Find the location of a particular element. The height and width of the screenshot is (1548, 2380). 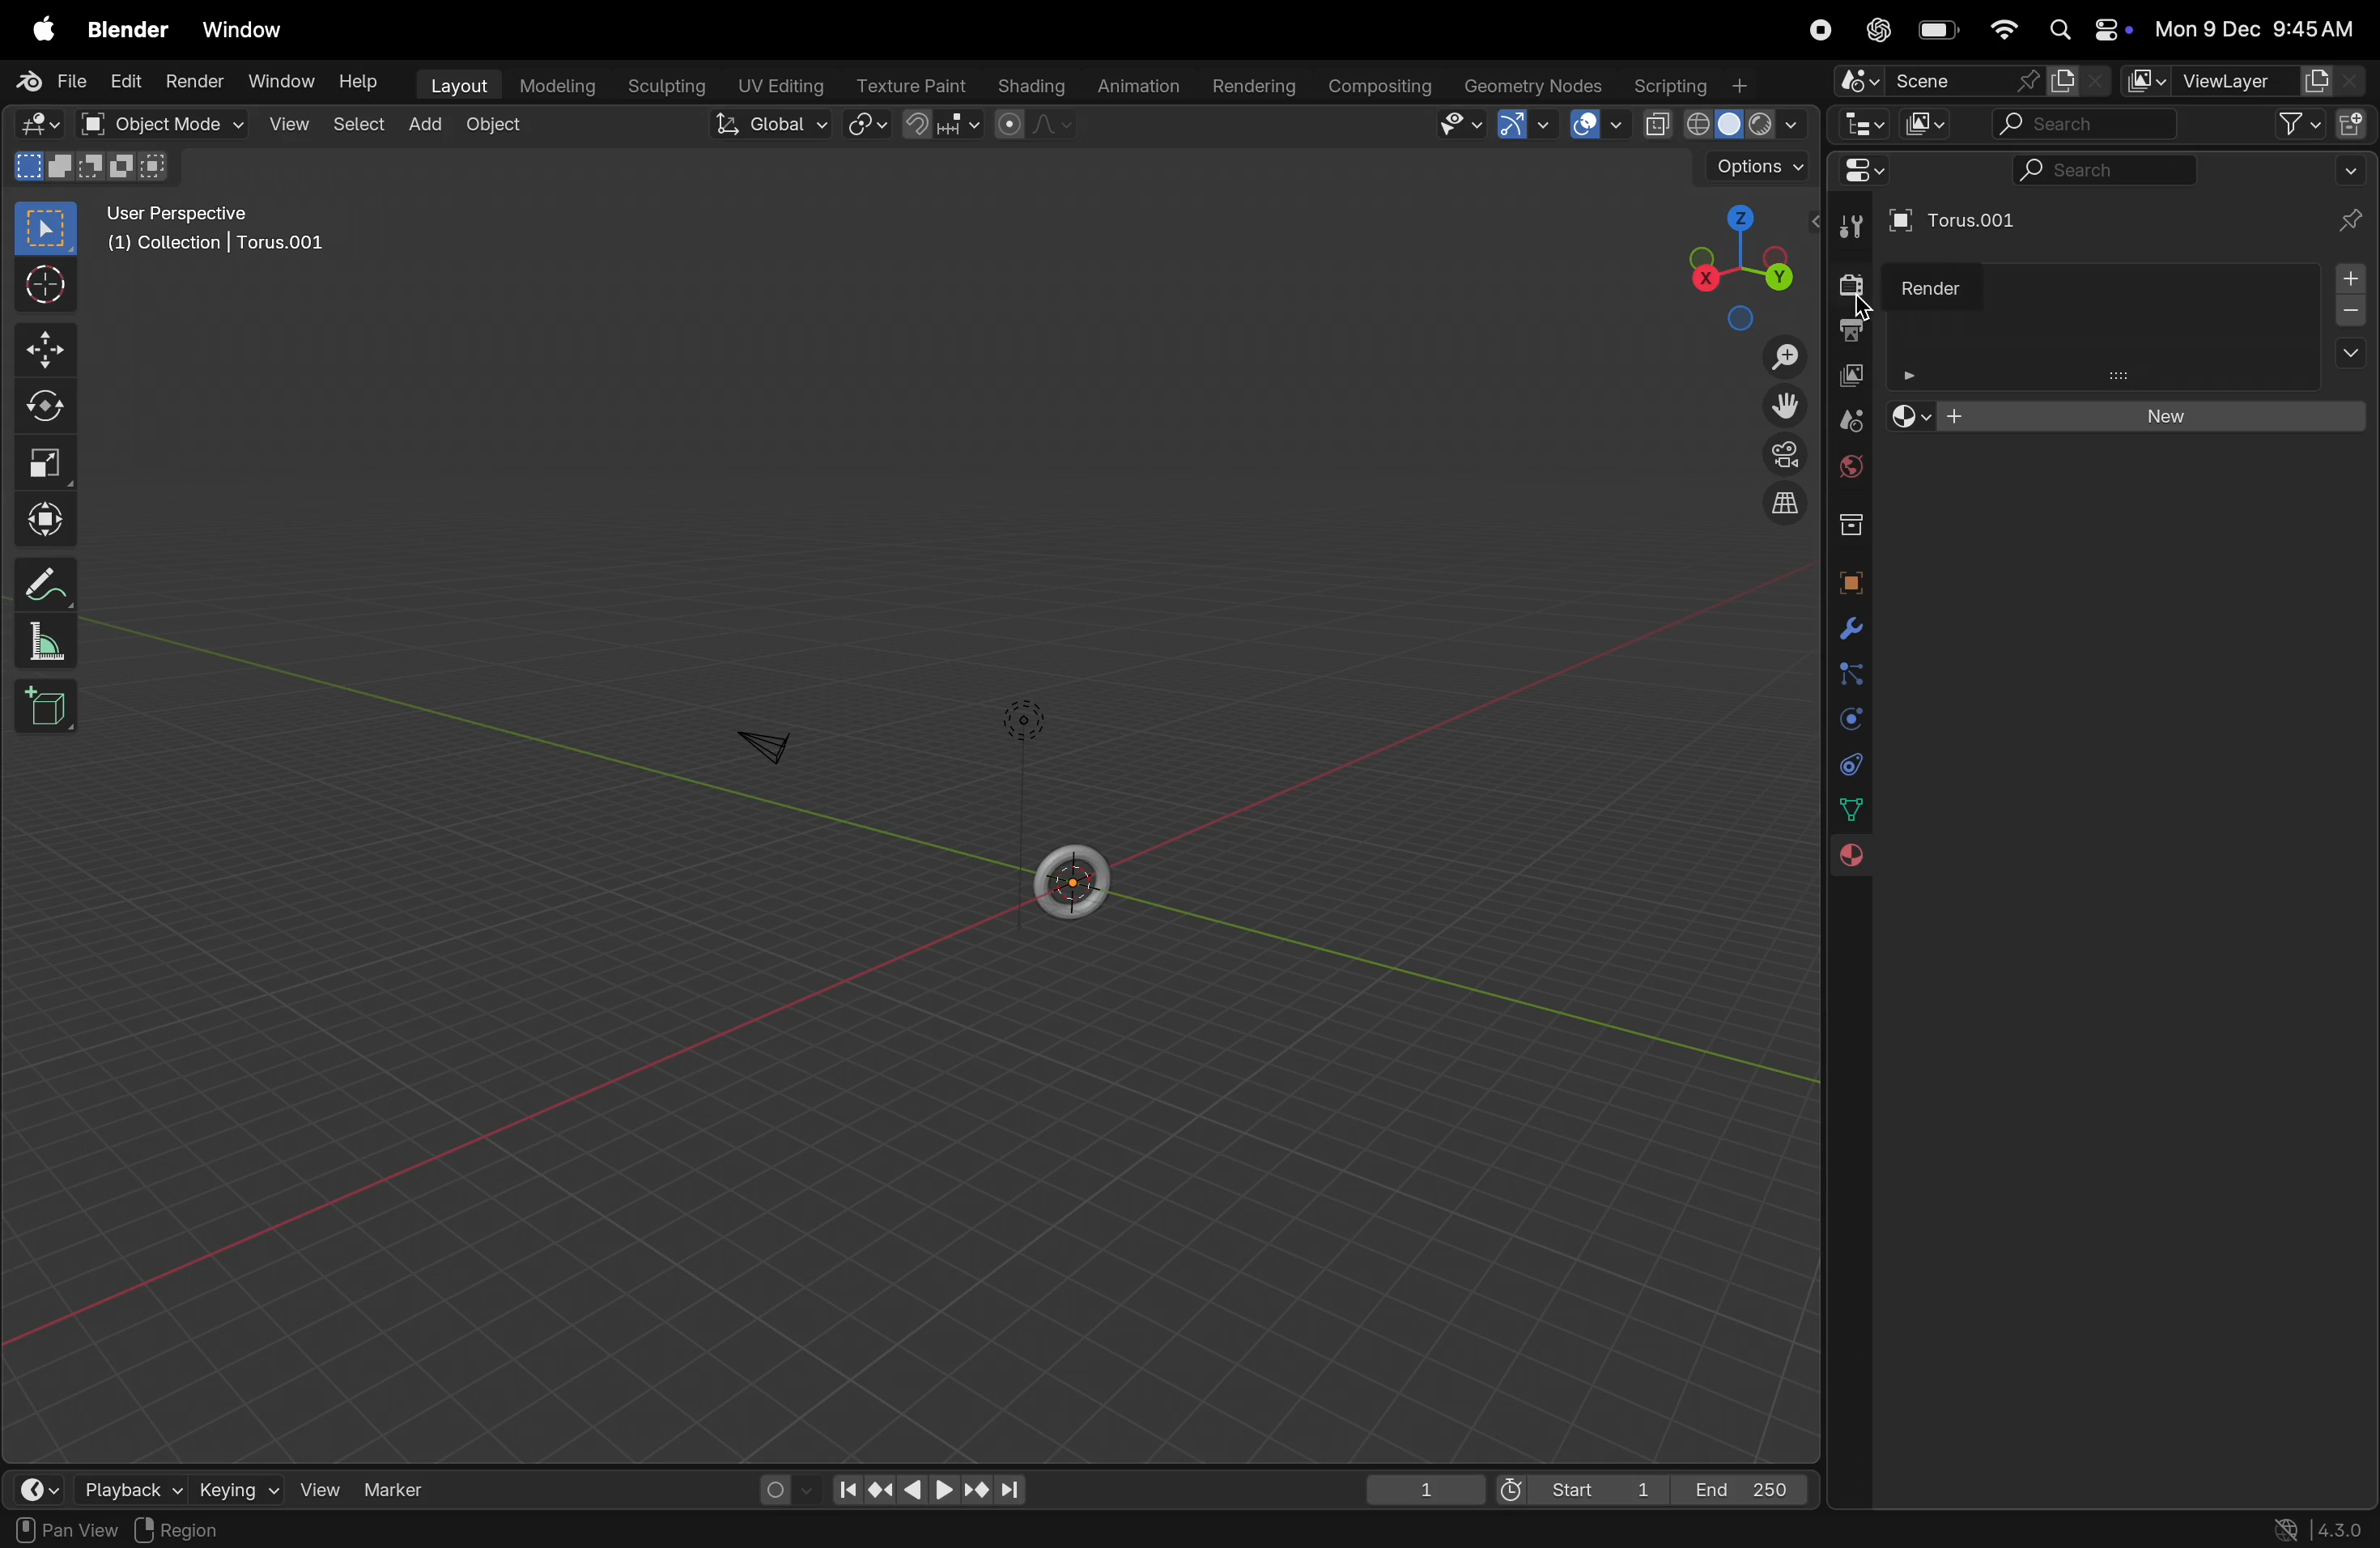

keying is located at coordinates (239, 1491).